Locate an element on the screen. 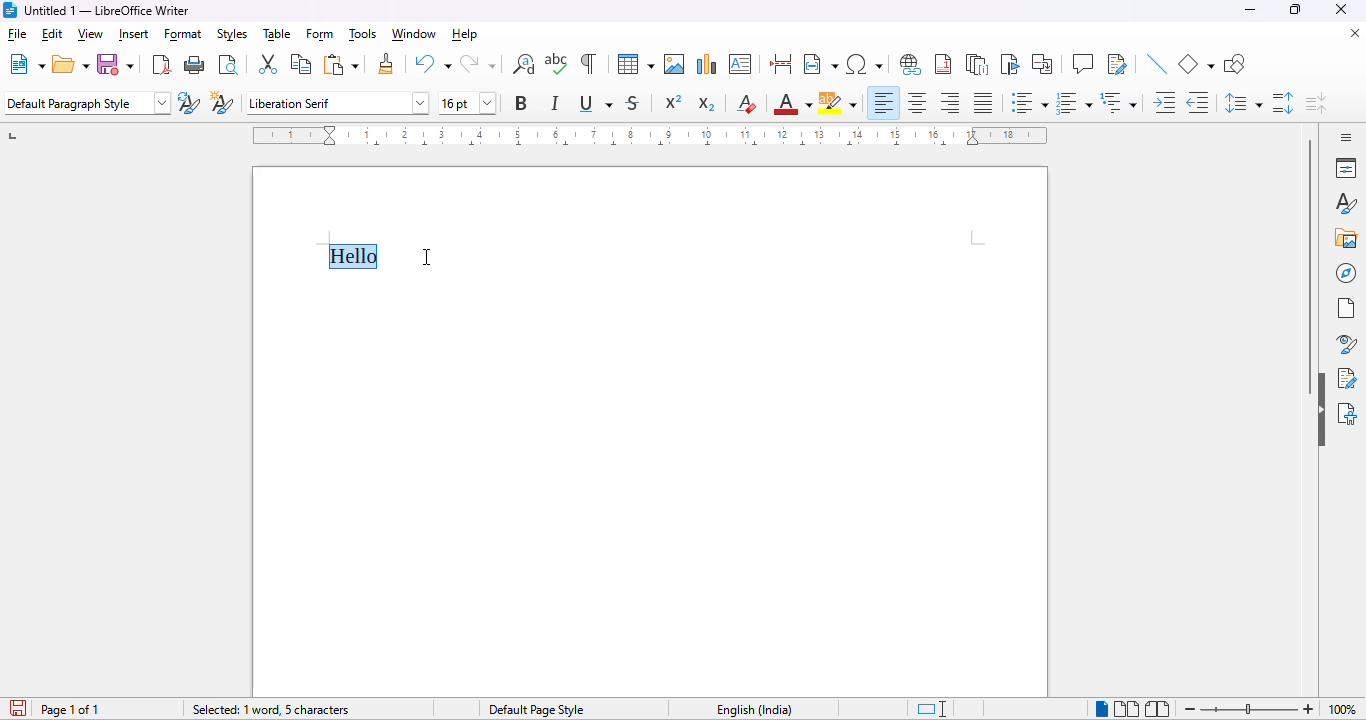 Image resolution: width=1366 pixels, height=720 pixels. close is located at coordinates (1341, 9).